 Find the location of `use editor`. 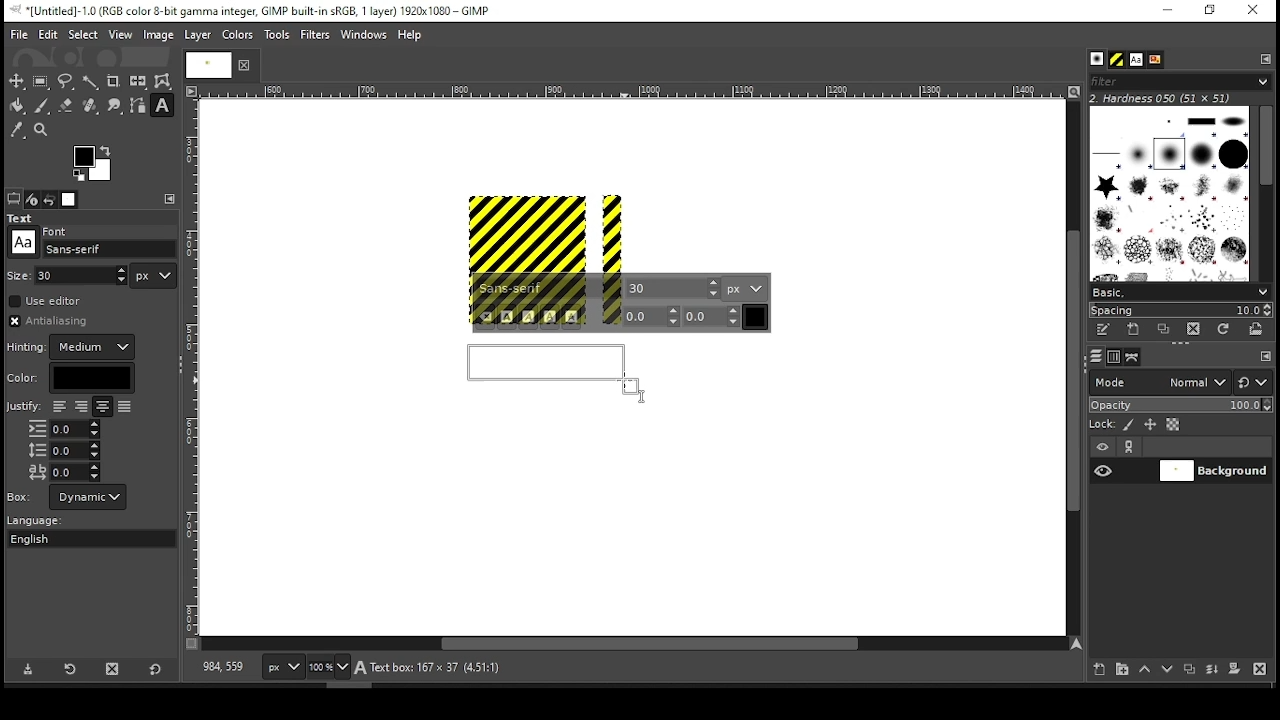

use editor is located at coordinates (47, 301).